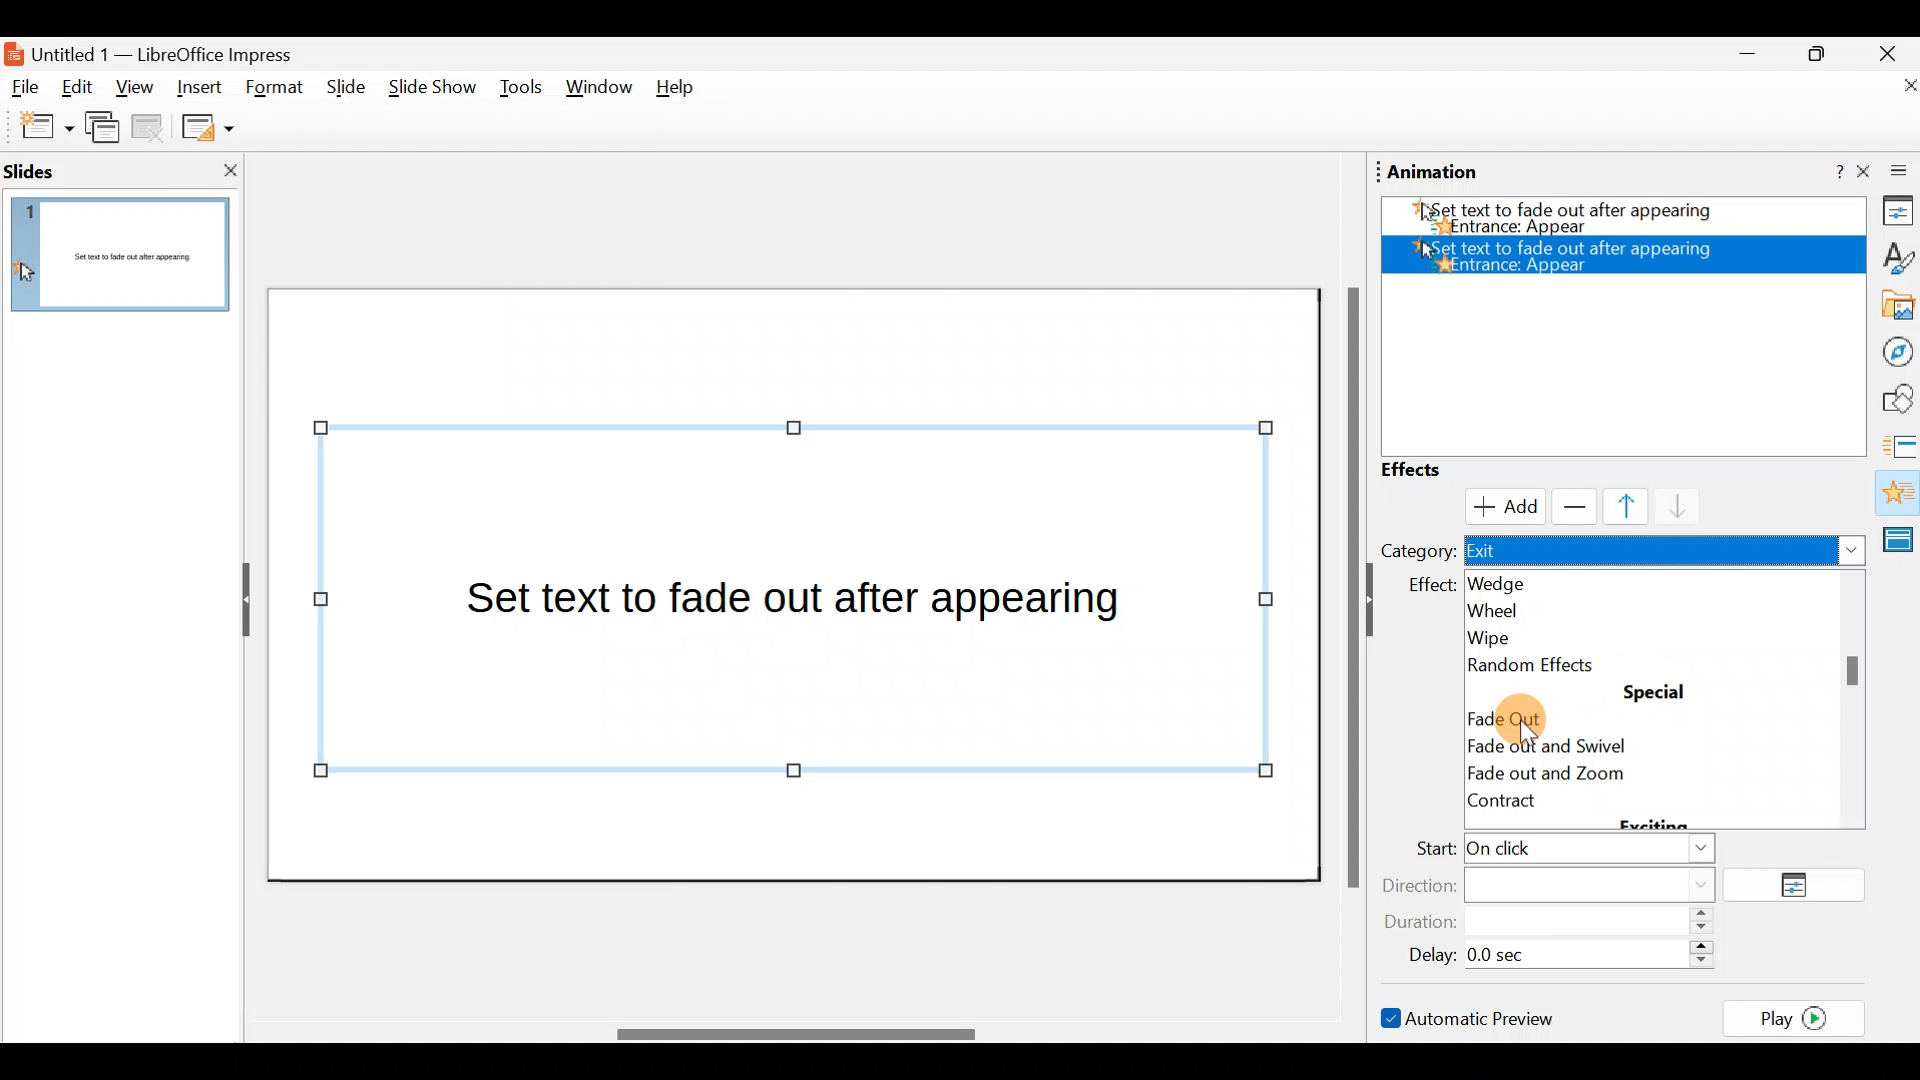 The width and height of the screenshot is (1920, 1080). Describe the element at coordinates (206, 126) in the screenshot. I see `Slide layout` at that location.